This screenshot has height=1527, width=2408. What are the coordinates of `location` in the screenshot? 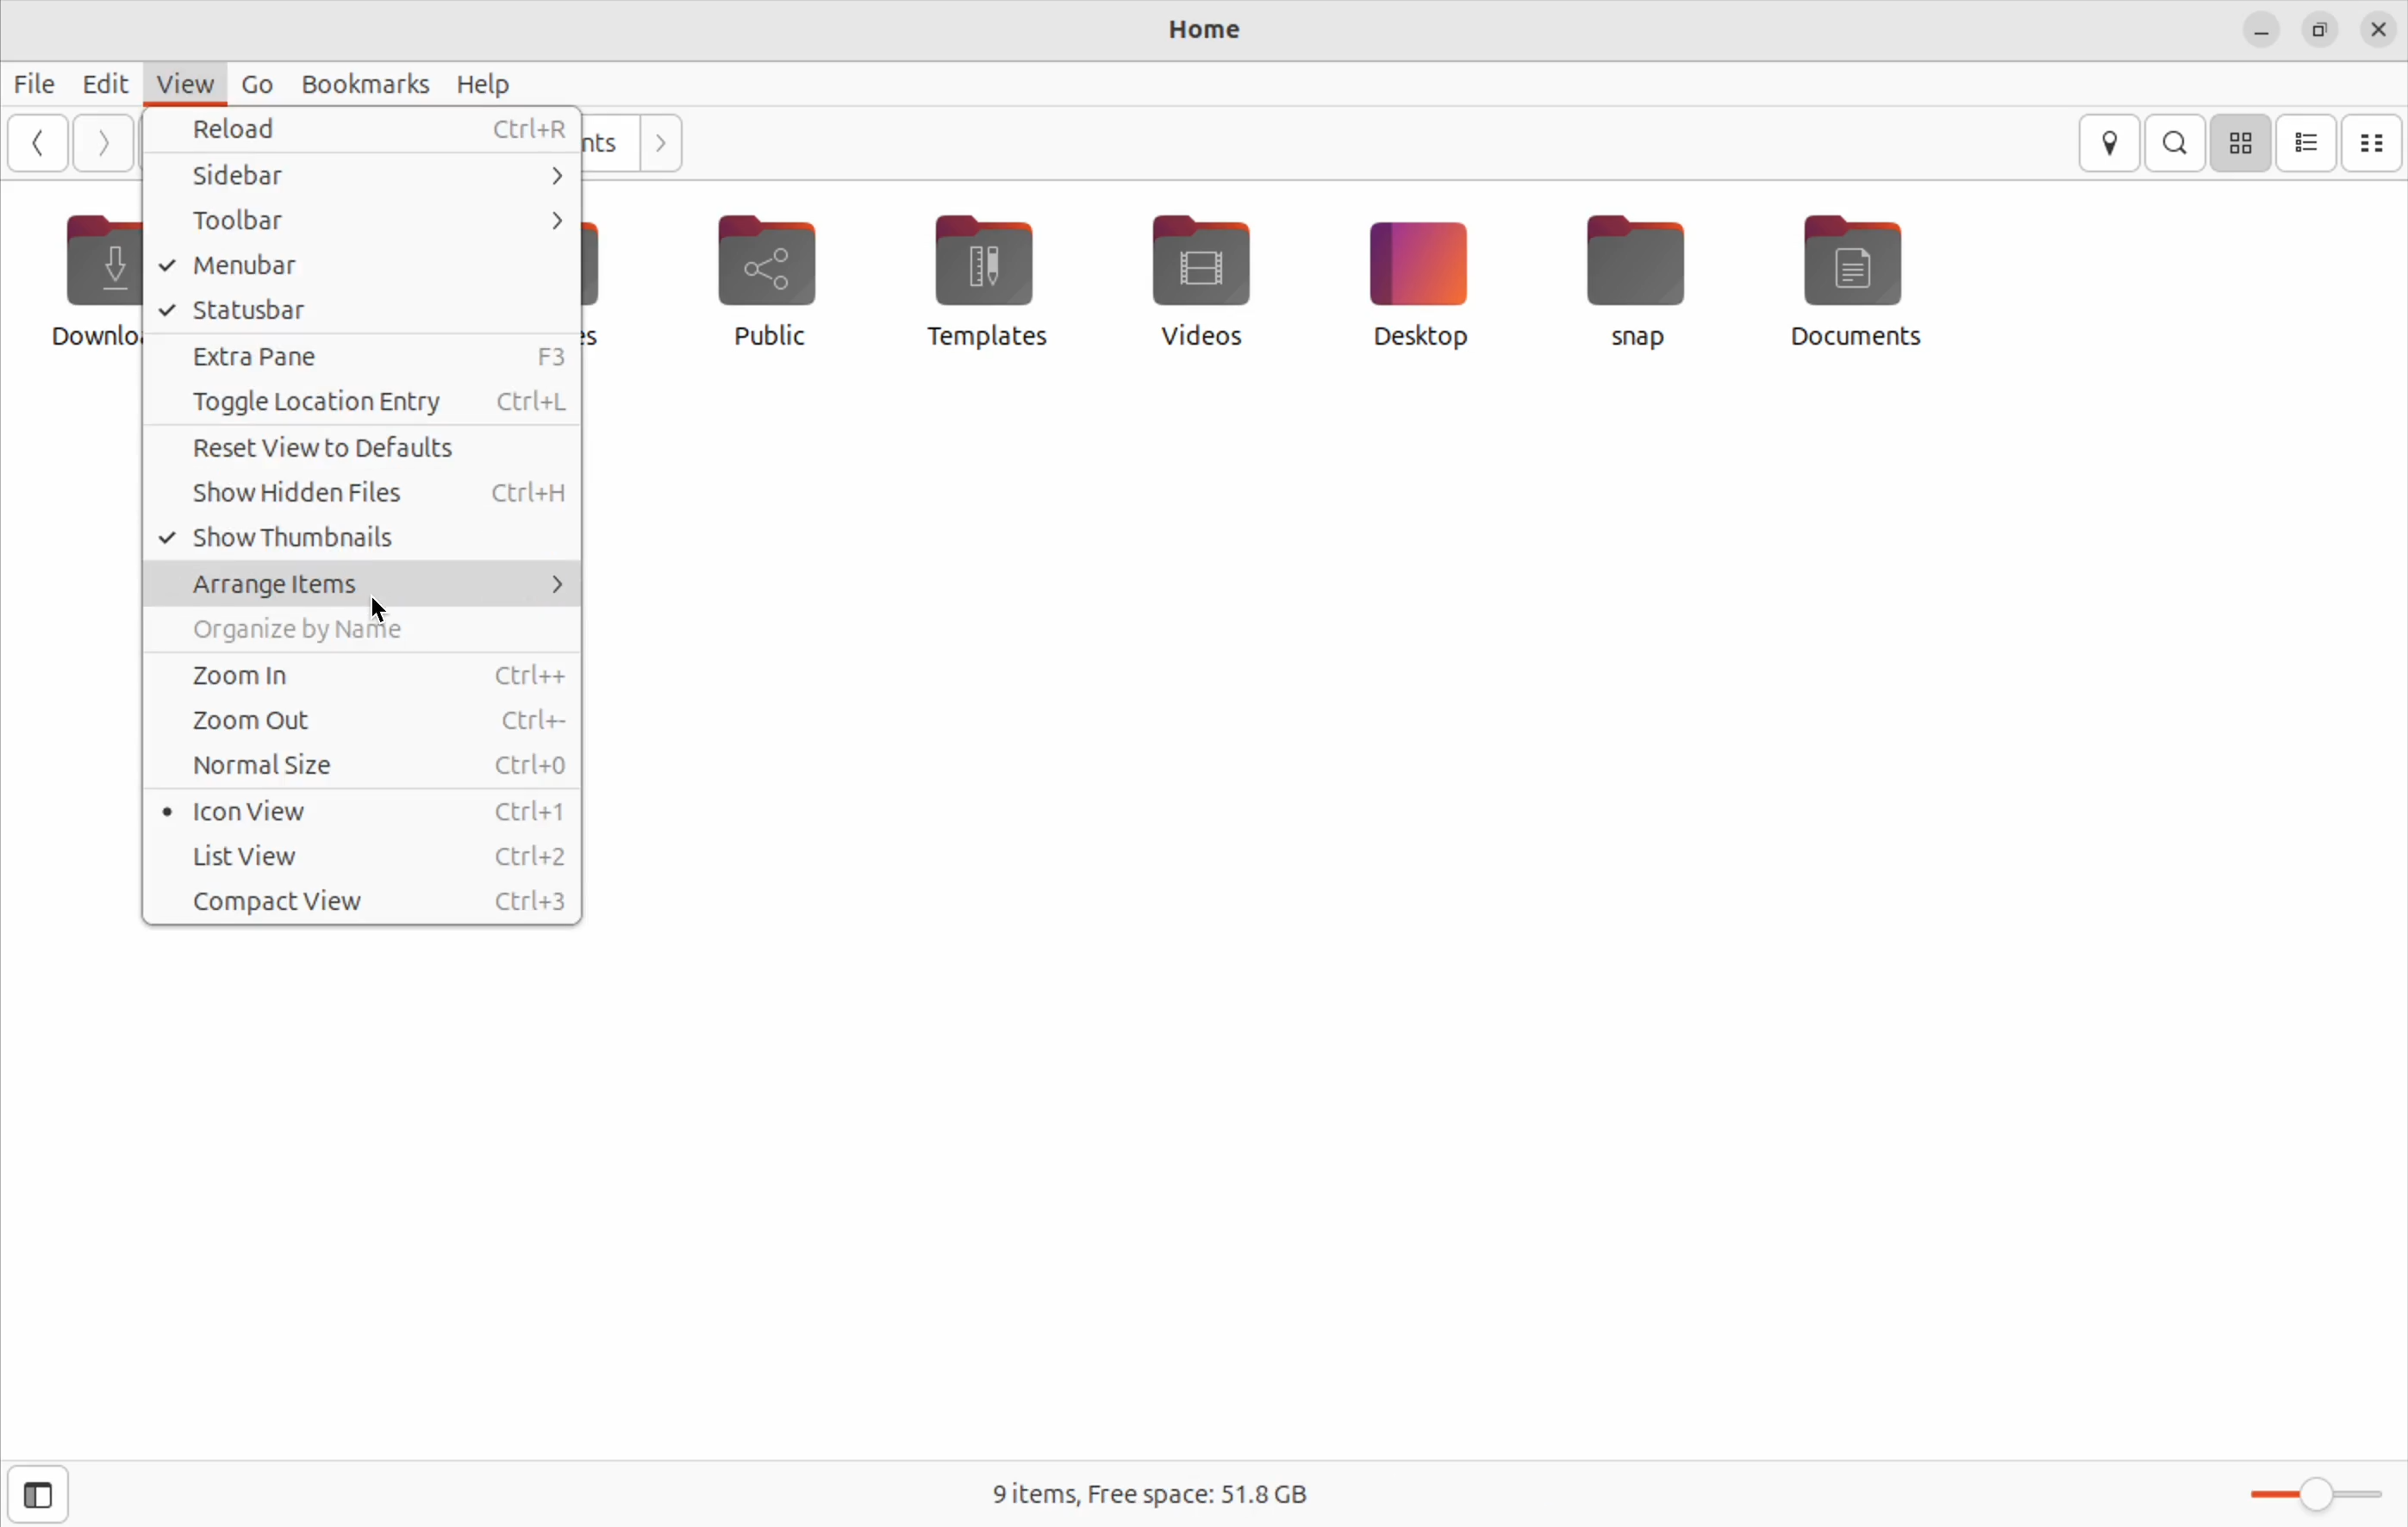 It's located at (2111, 144).